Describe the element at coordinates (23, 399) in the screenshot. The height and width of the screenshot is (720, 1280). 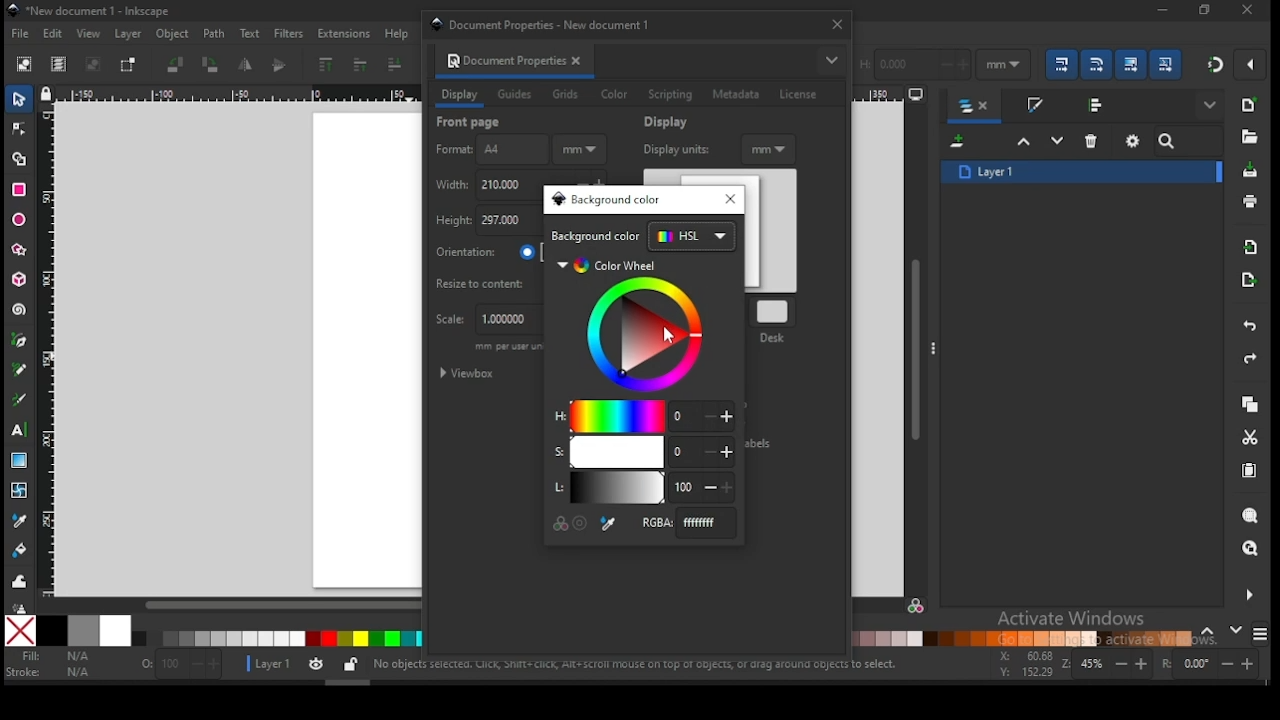
I see `calligraphy tool` at that location.